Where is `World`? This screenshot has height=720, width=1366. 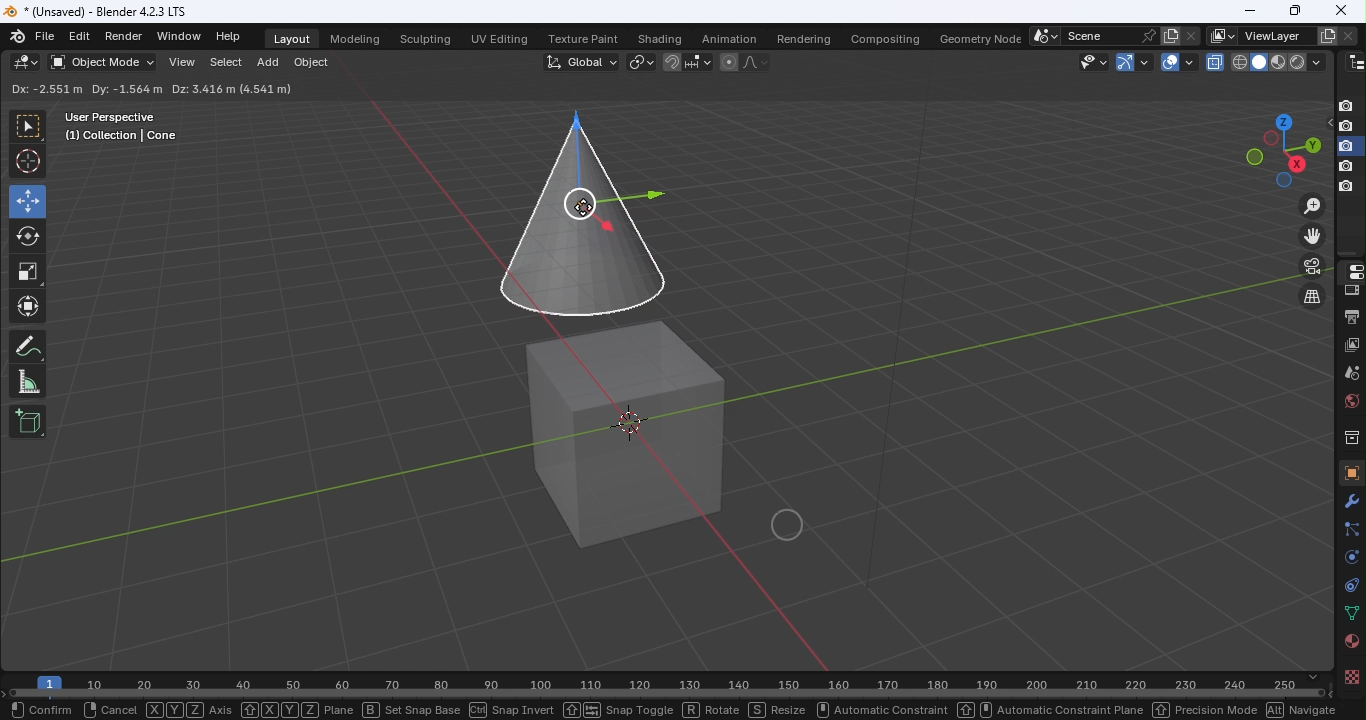 World is located at coordinates (1349, 401).